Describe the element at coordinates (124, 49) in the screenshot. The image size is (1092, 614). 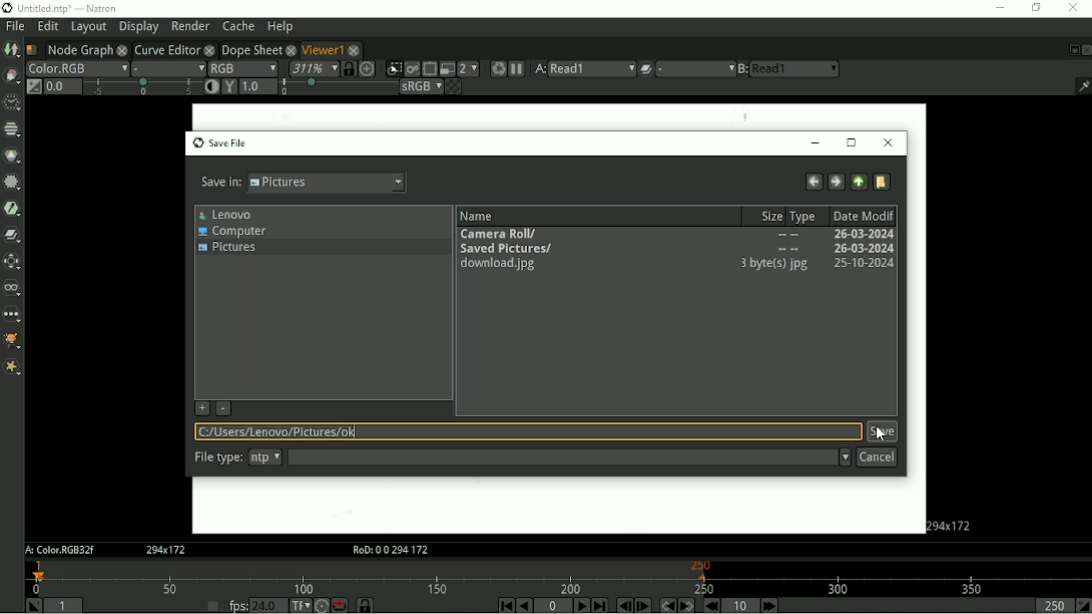
I see `close` at that location.